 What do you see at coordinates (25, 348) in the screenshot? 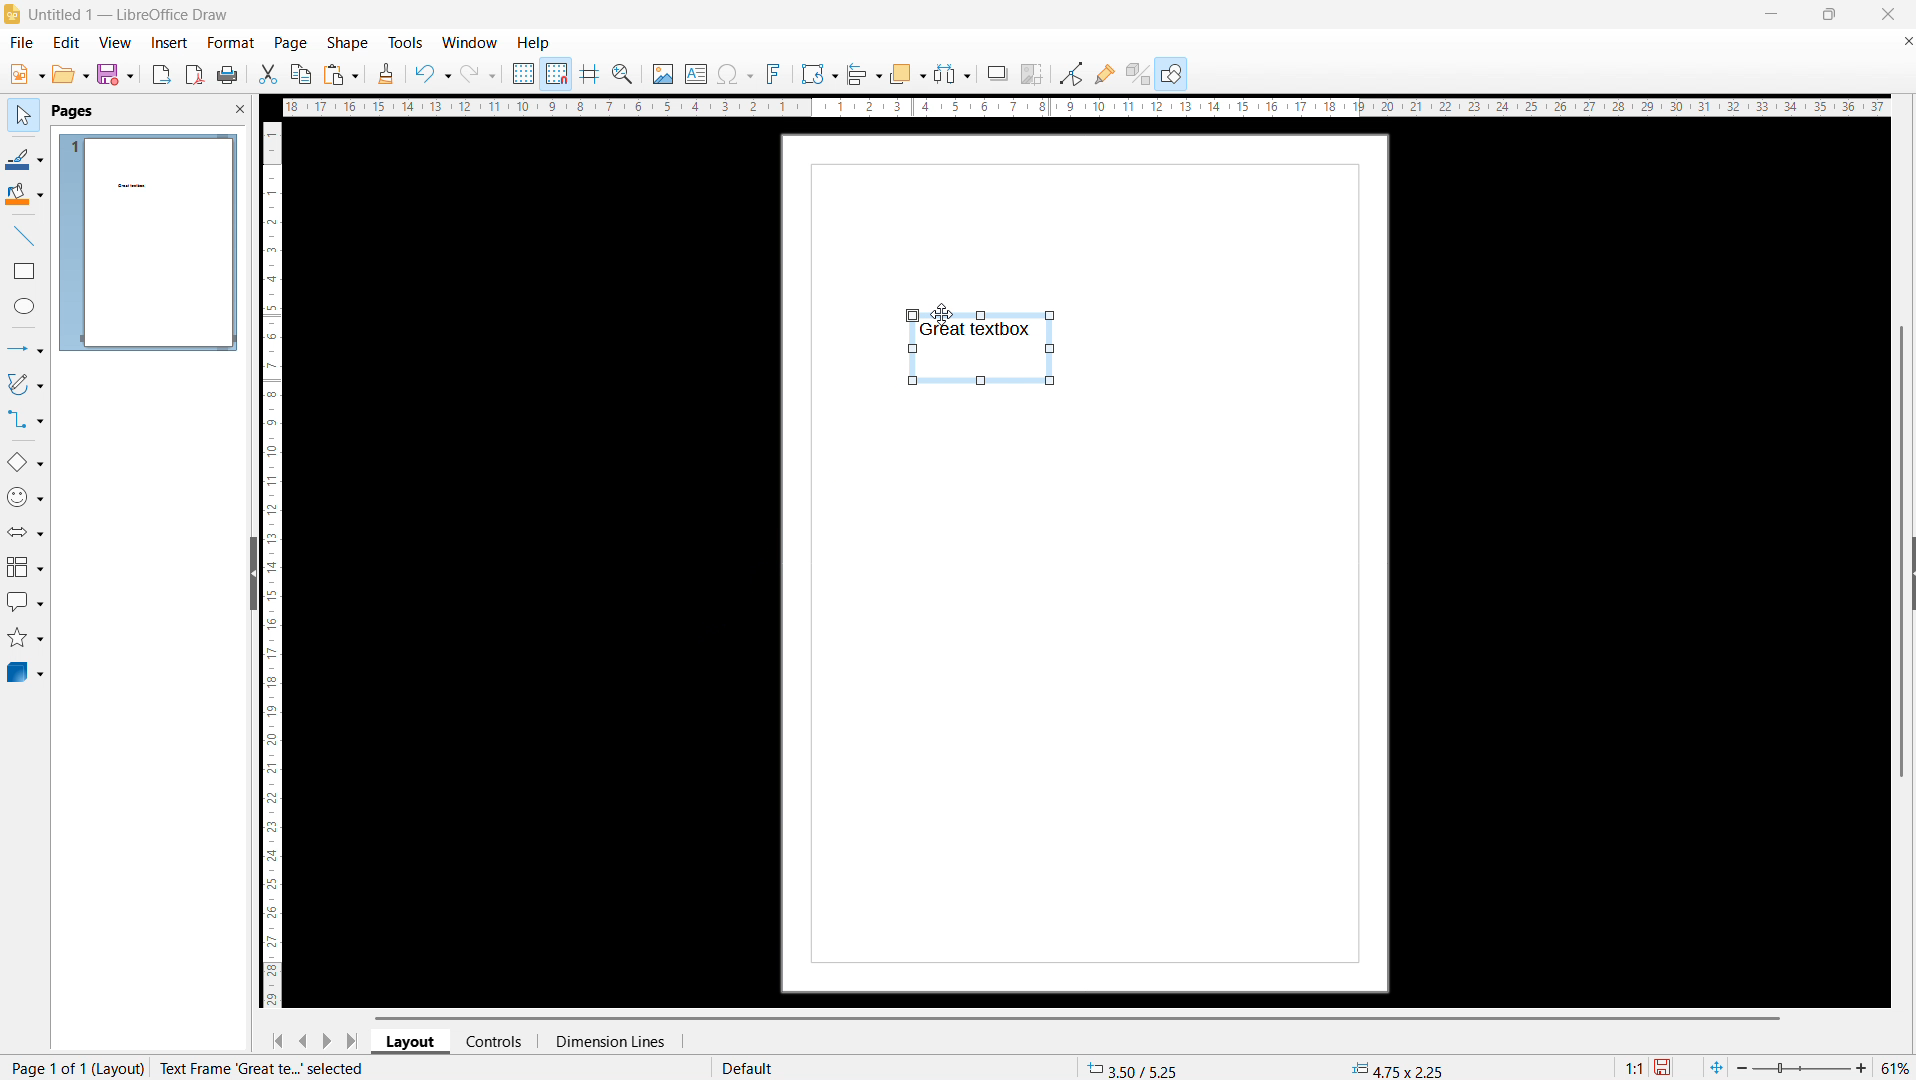
I see `lines and arrows` at bounding box center [25, 348].